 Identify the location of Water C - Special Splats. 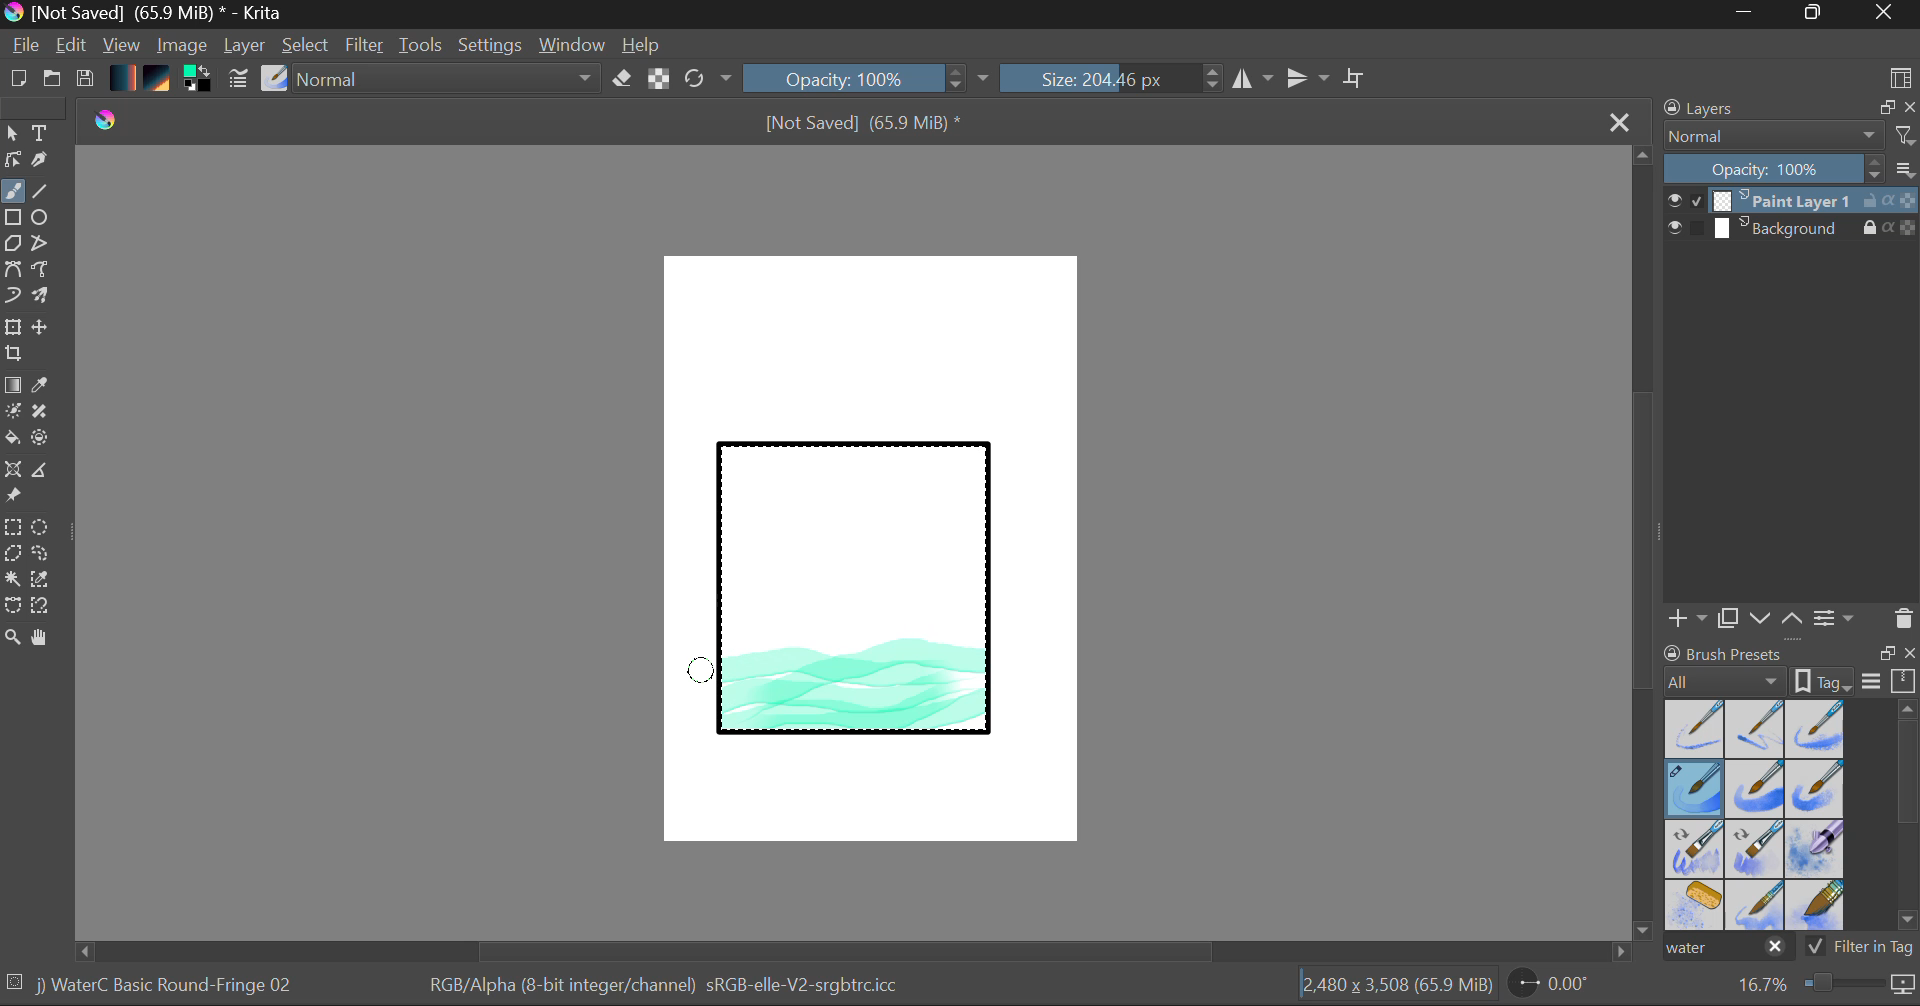
(1696, 905).